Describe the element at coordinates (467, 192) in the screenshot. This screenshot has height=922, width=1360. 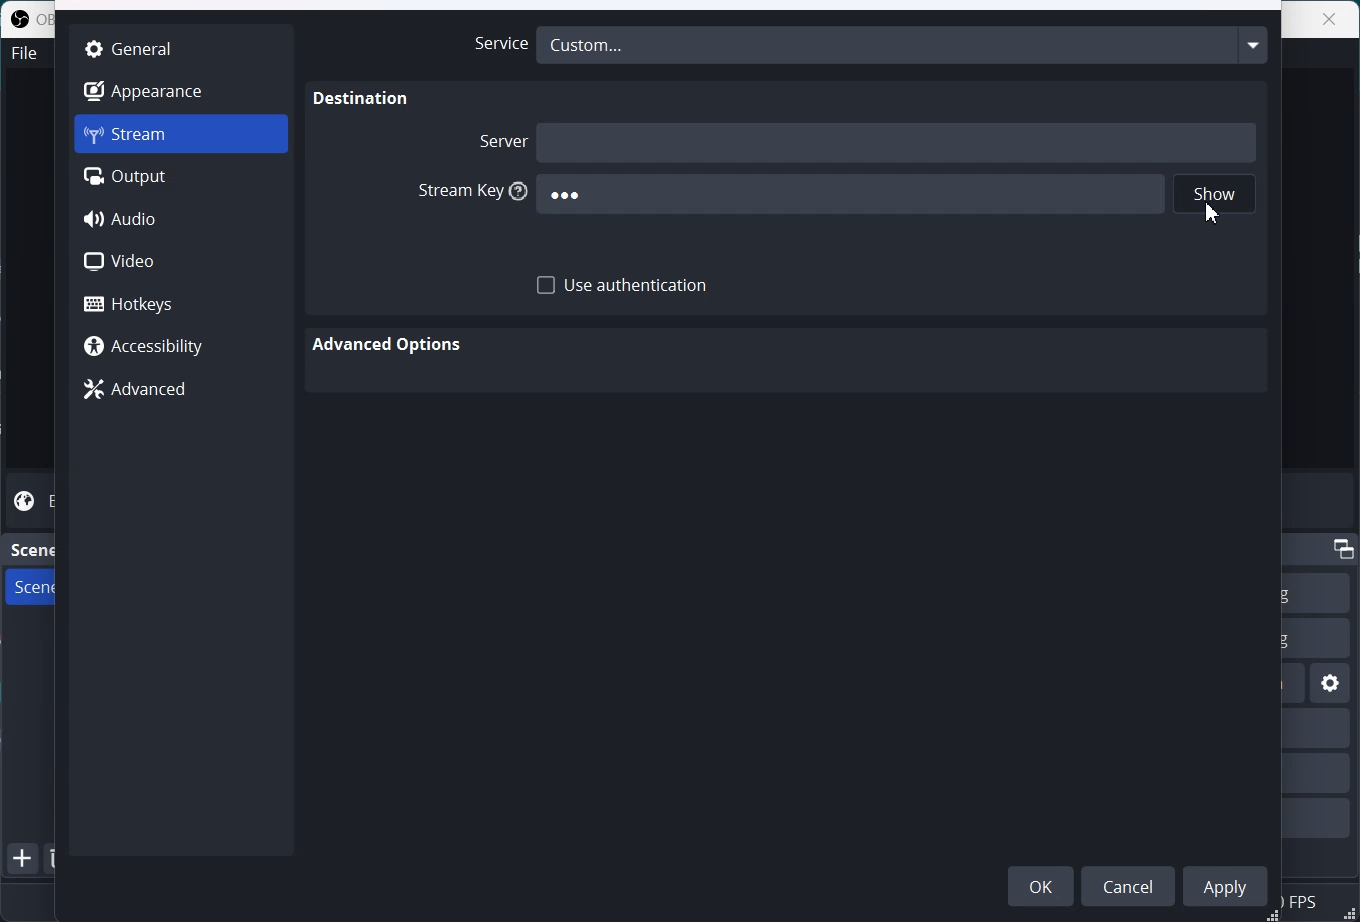
I see `Stream Key ` at that location.